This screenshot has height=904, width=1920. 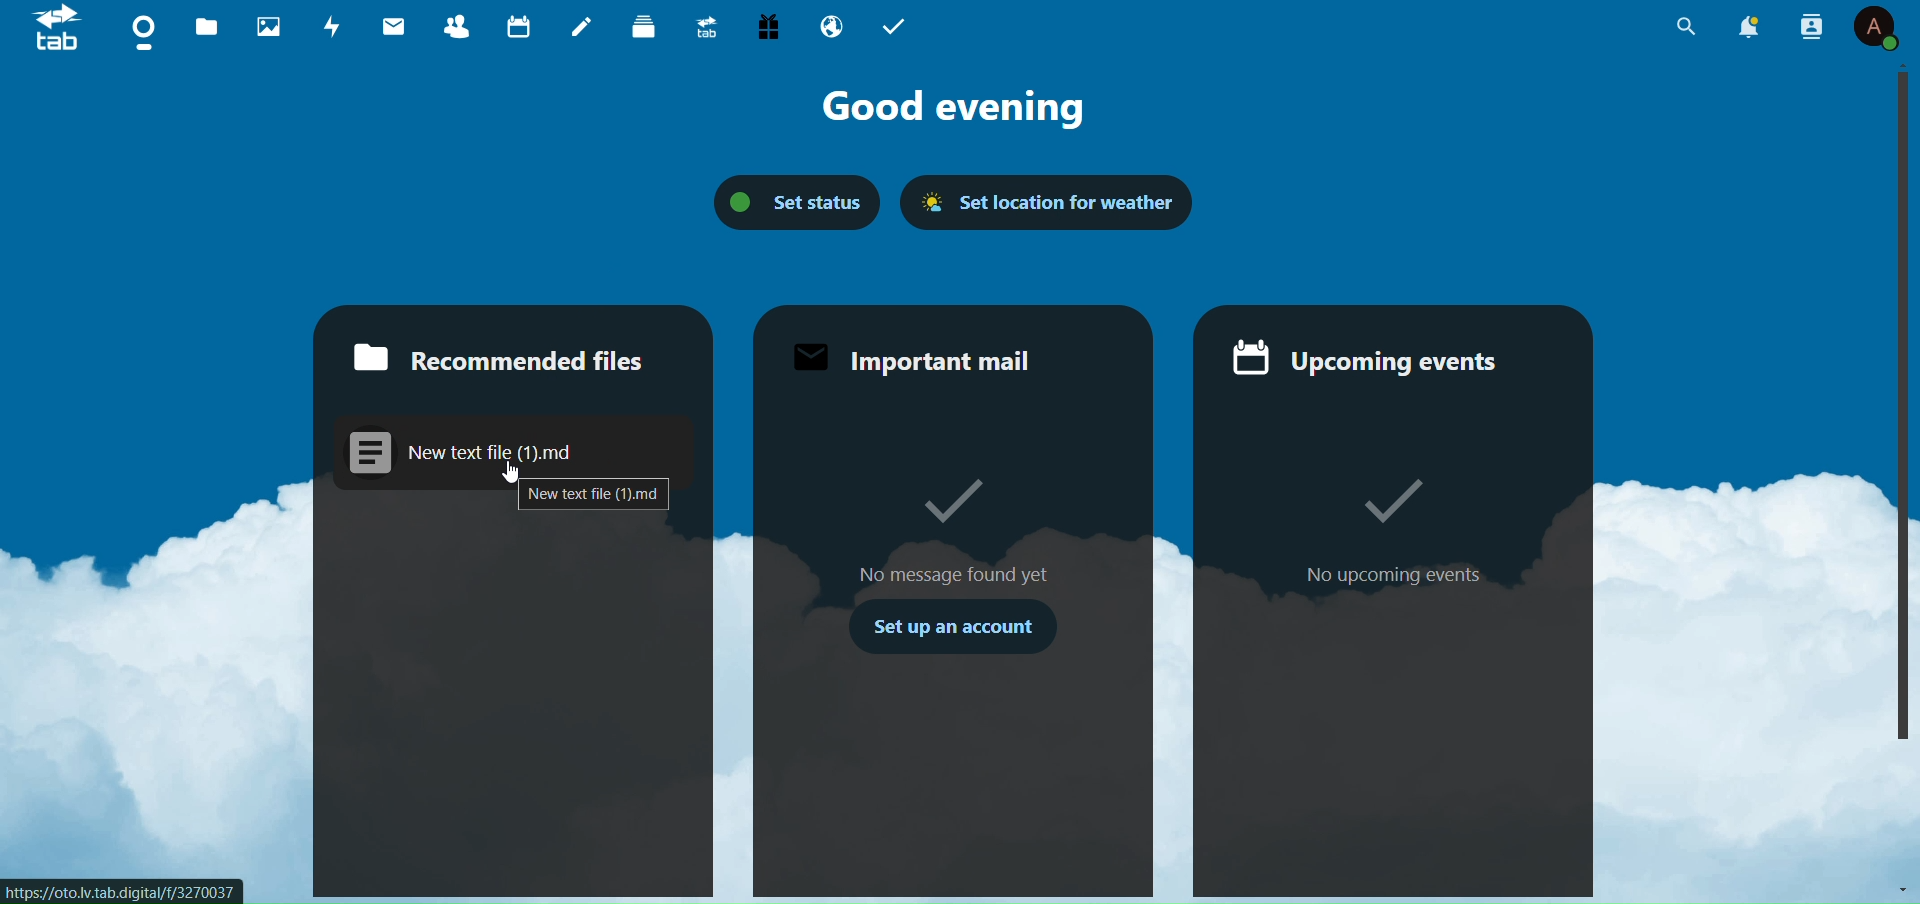 What do you see at coordinates (1373, 492) in the screenshot?
I see `no upcoming events` at bounding box center [1373, 492].